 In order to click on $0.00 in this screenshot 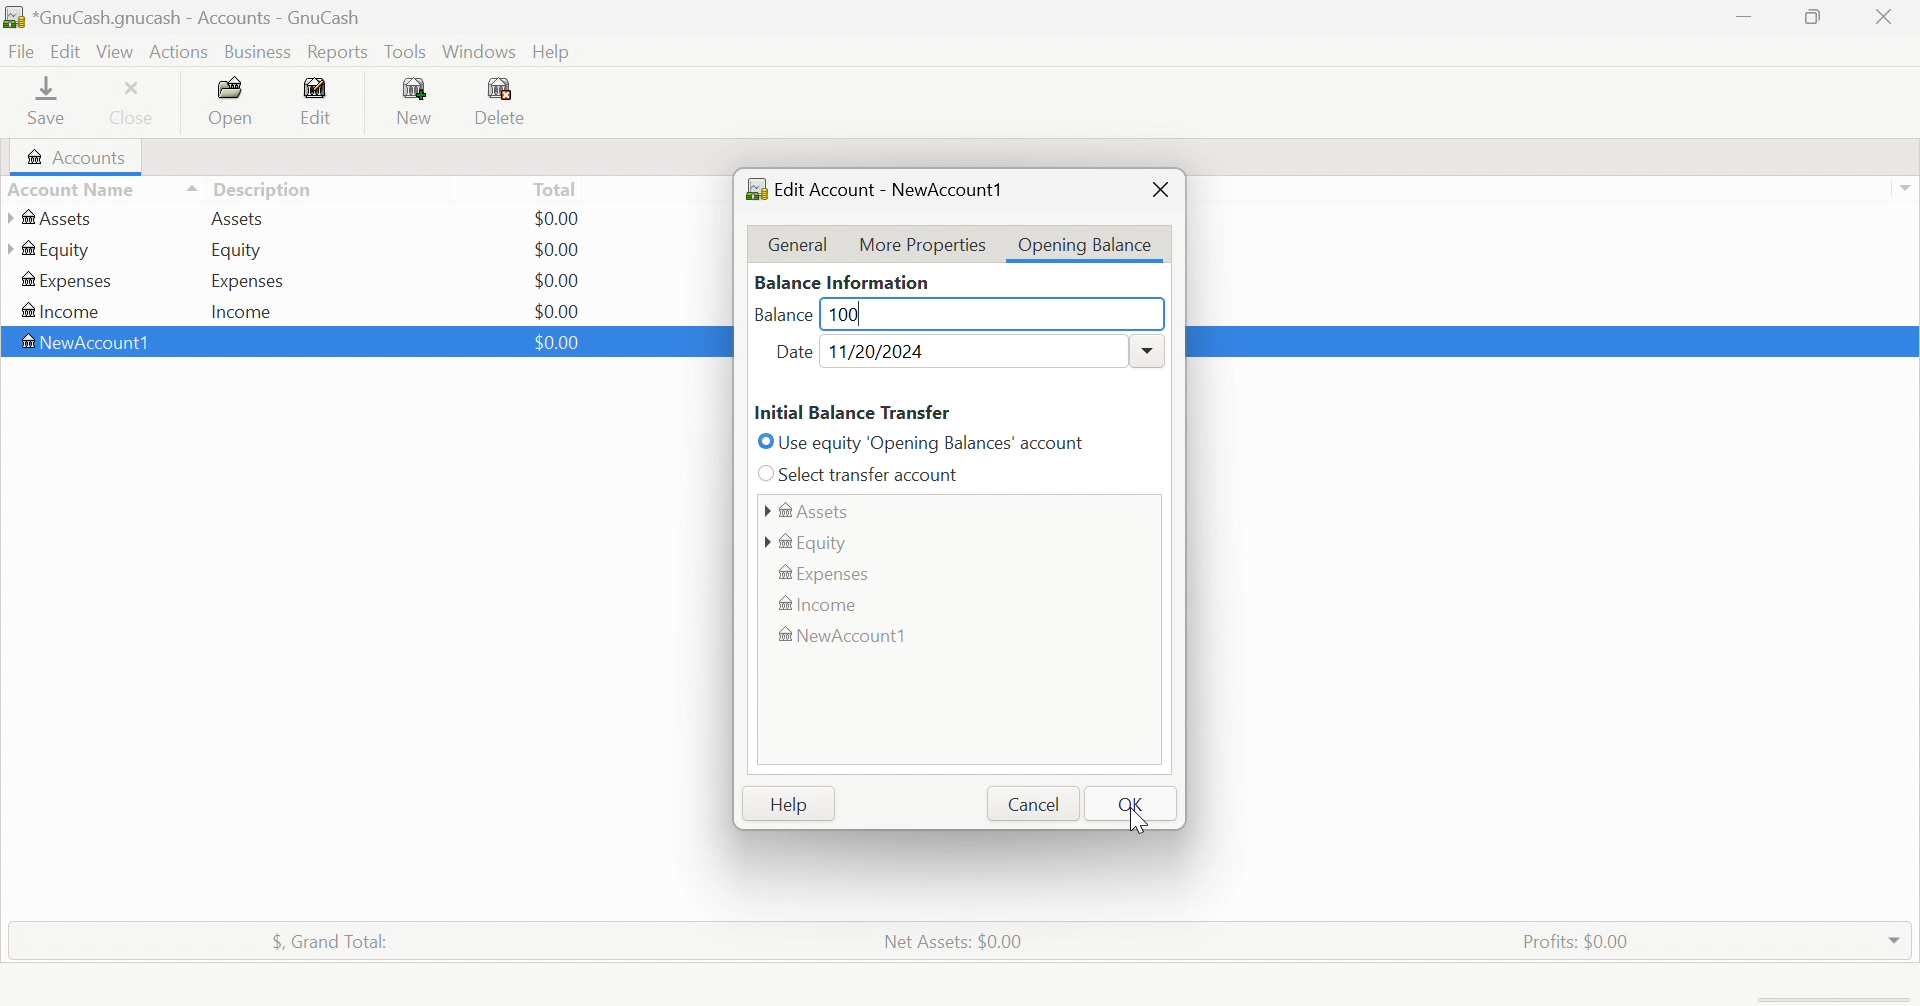, I will do `click(557, 308)`.